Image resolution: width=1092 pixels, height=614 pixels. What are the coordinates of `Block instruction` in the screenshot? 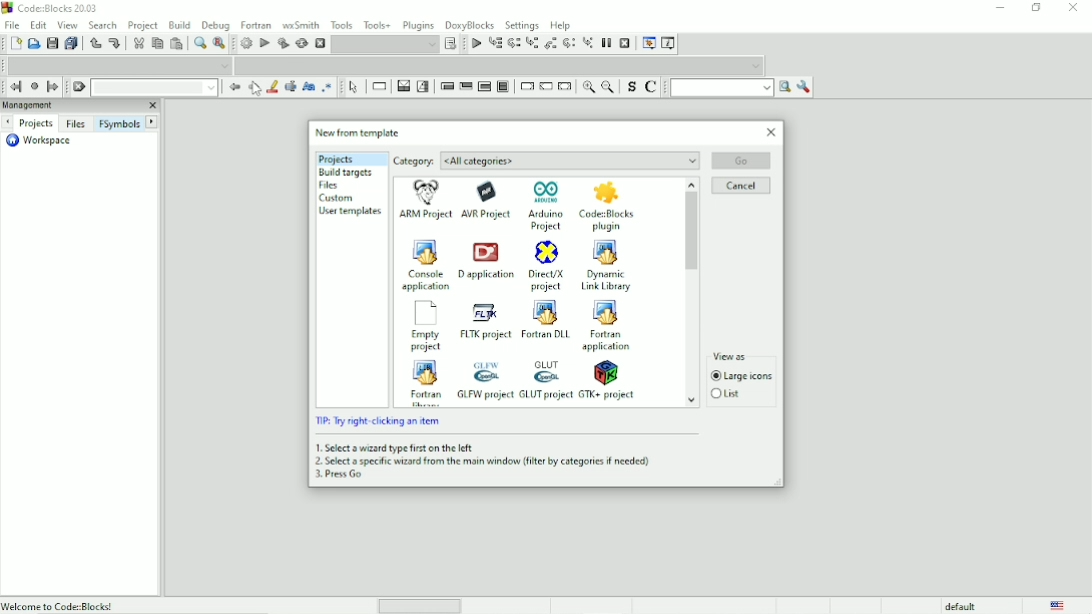 It's located at (503, 87).